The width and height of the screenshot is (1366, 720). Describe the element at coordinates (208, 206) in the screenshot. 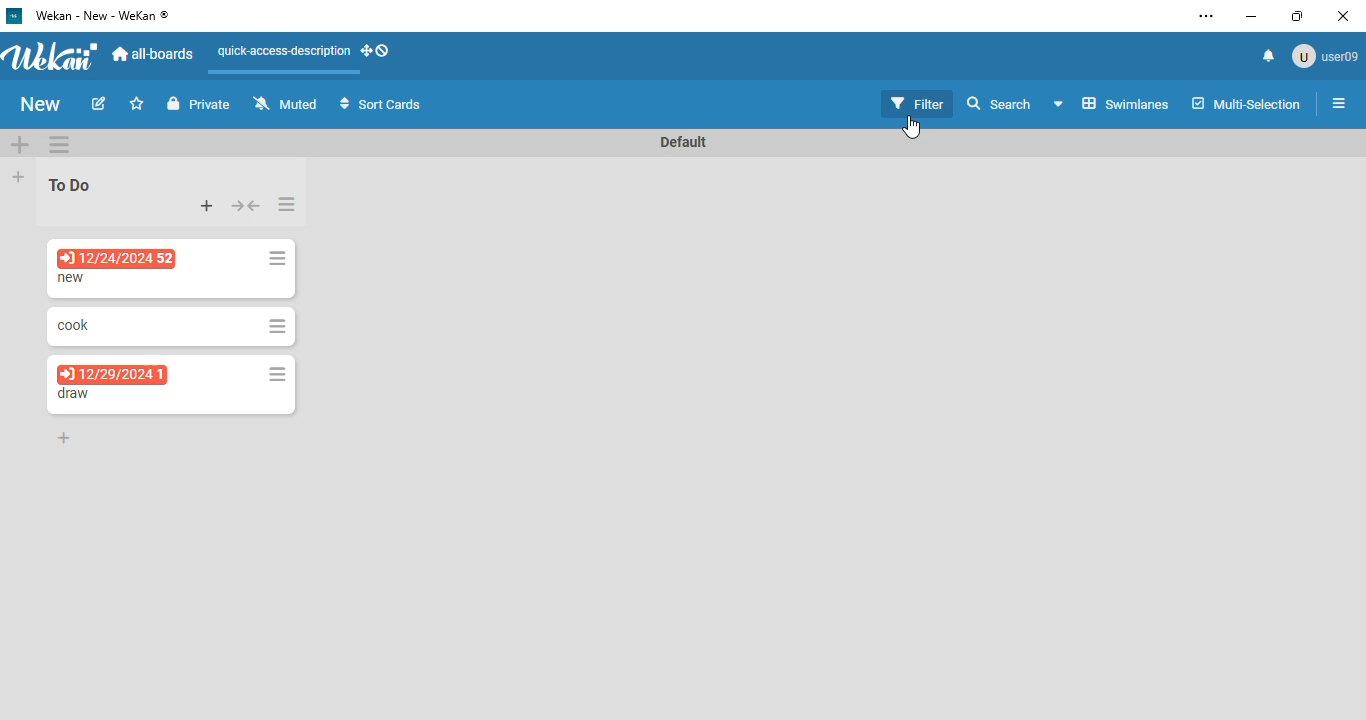

I see `add card to top of the list` at that location.